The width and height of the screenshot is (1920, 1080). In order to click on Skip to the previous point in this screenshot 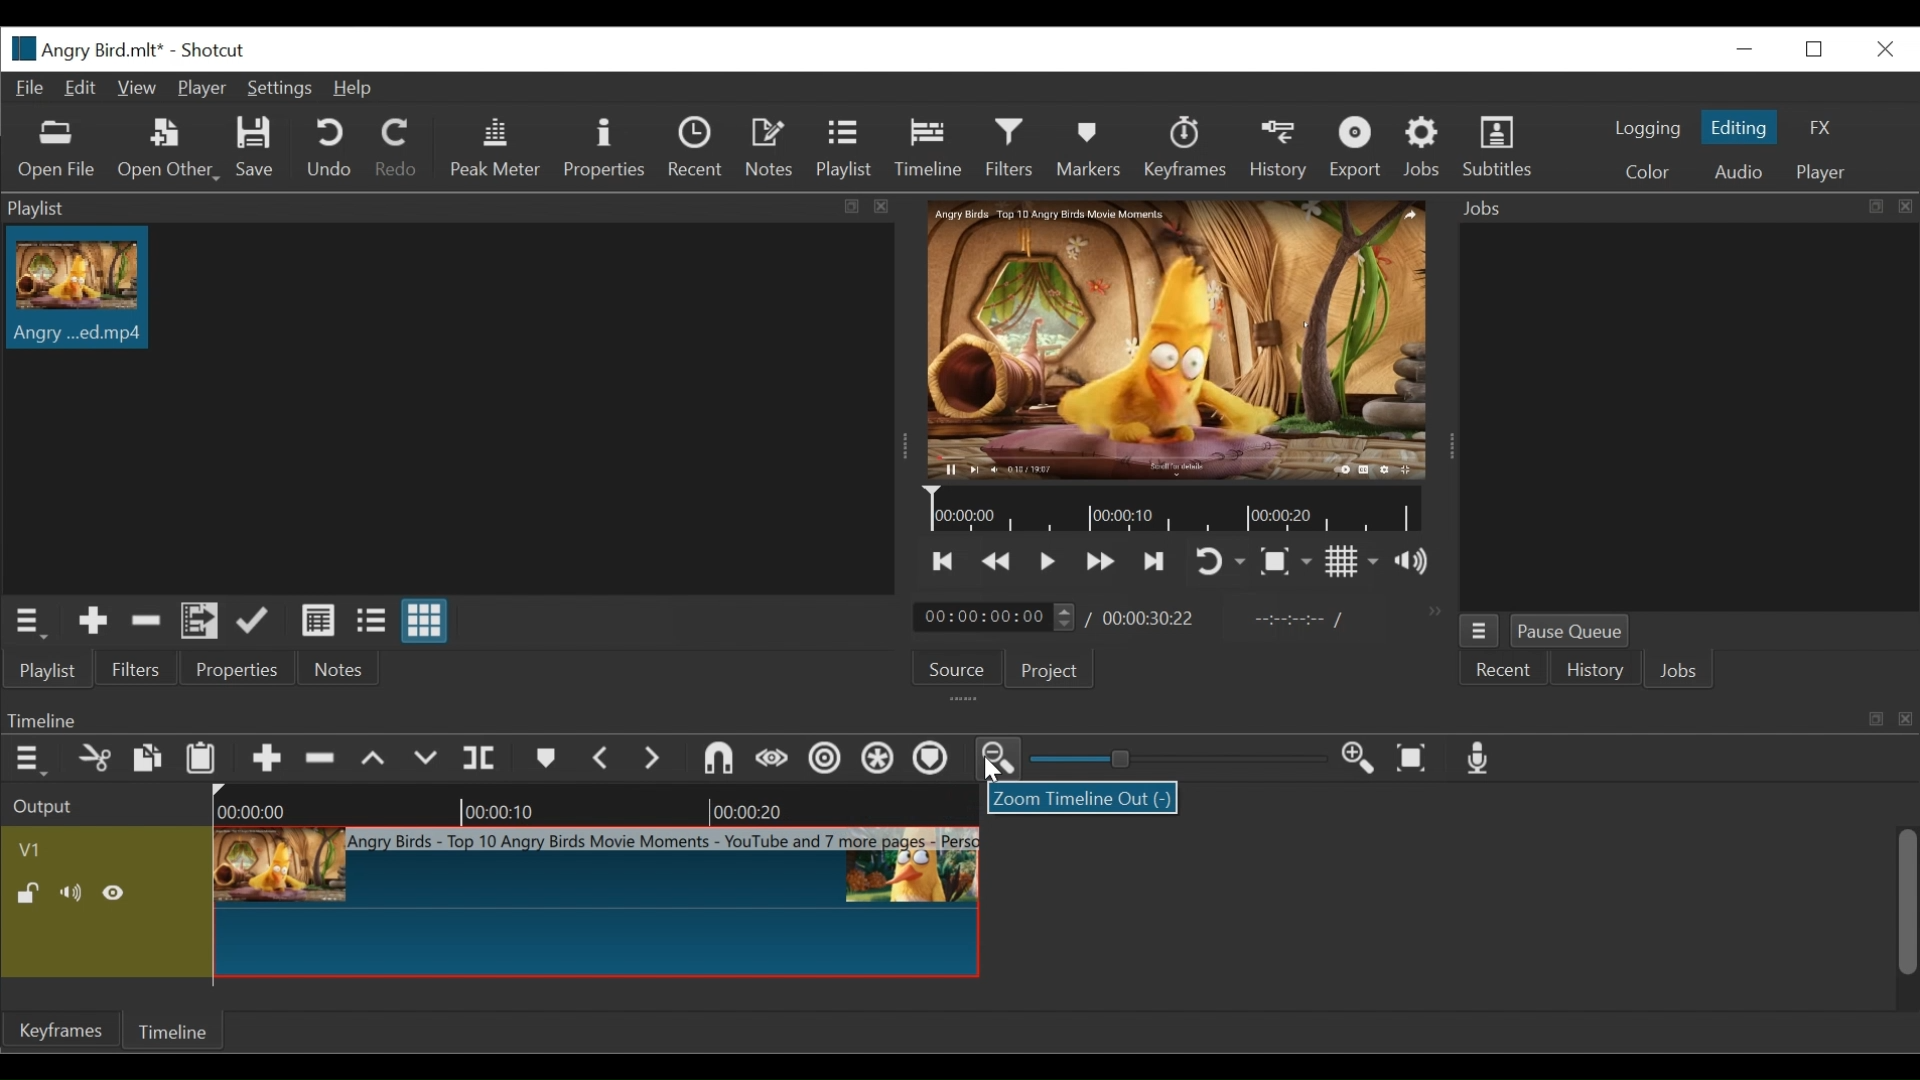, I will do `click(946, 563)`.